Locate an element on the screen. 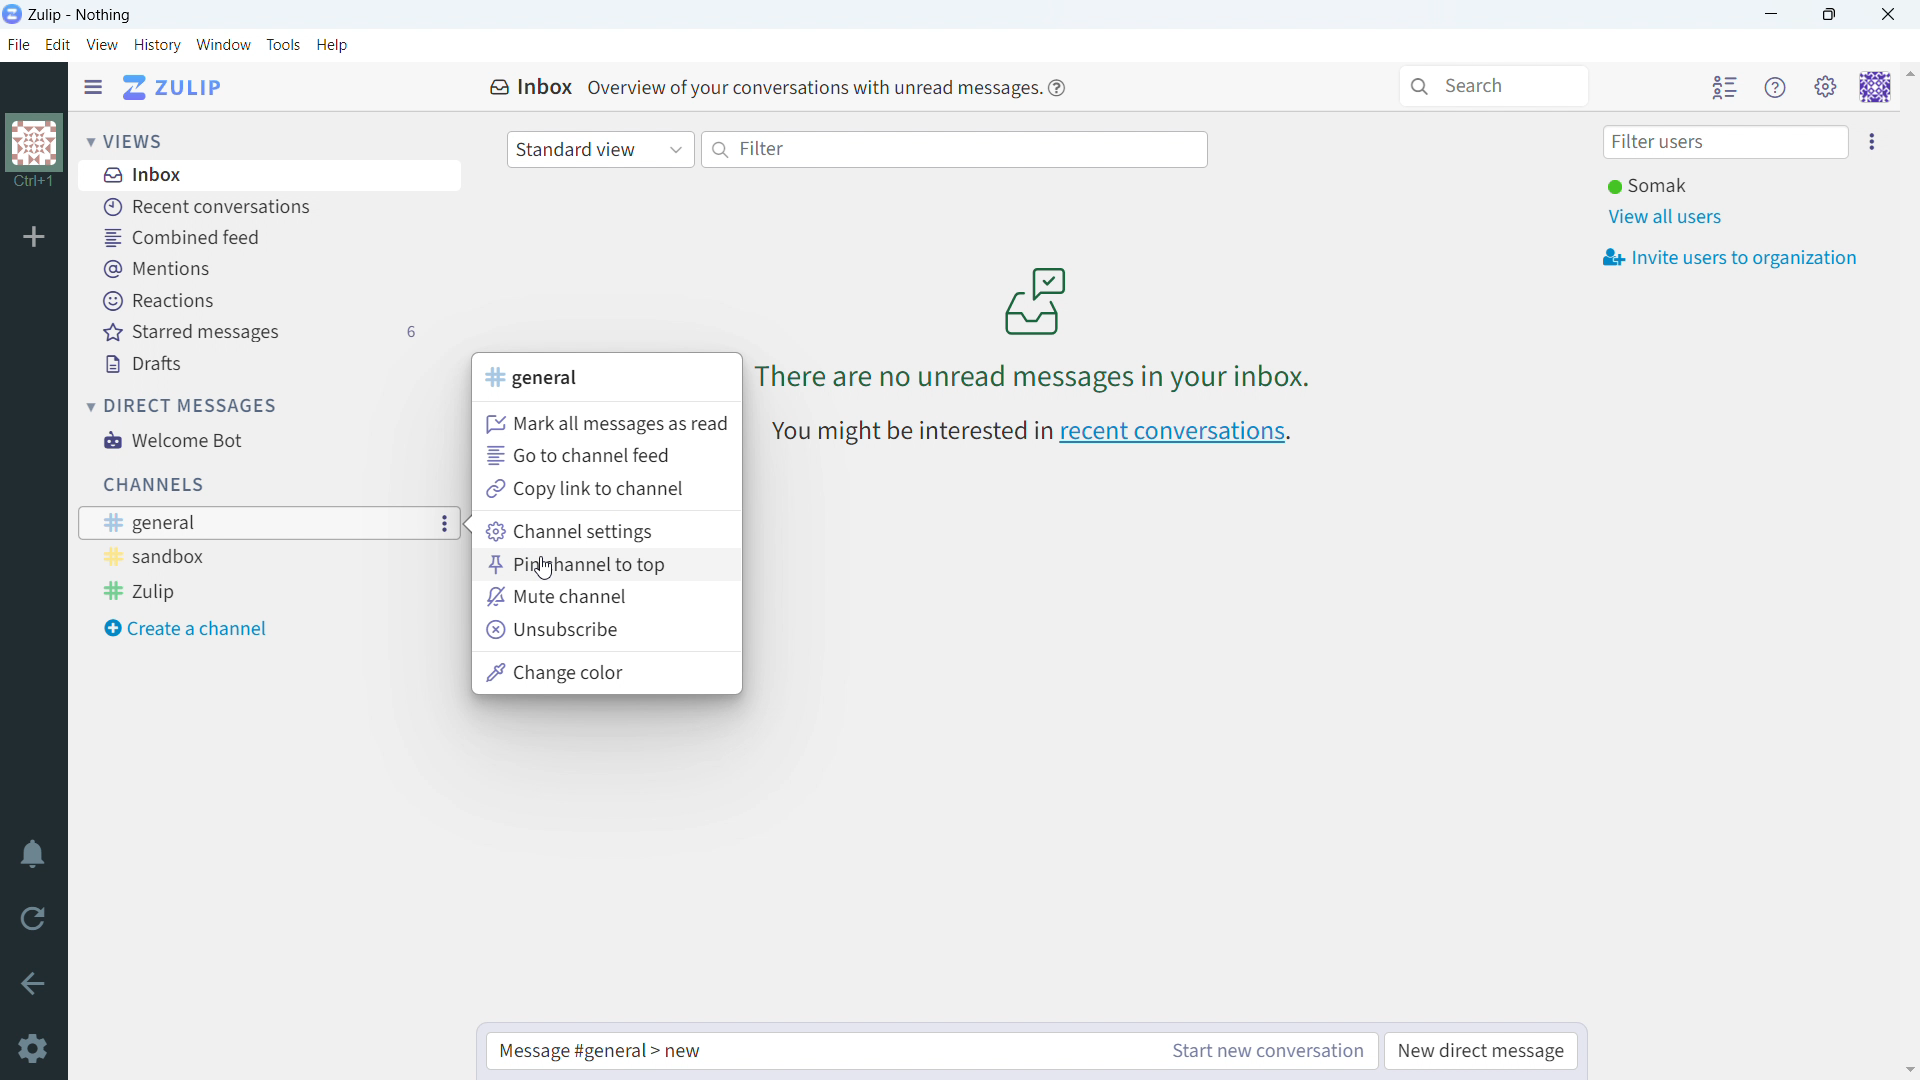 This screenshot has width=1920, height=1080. hide sidebar menu is located at coordinates (93, 88).